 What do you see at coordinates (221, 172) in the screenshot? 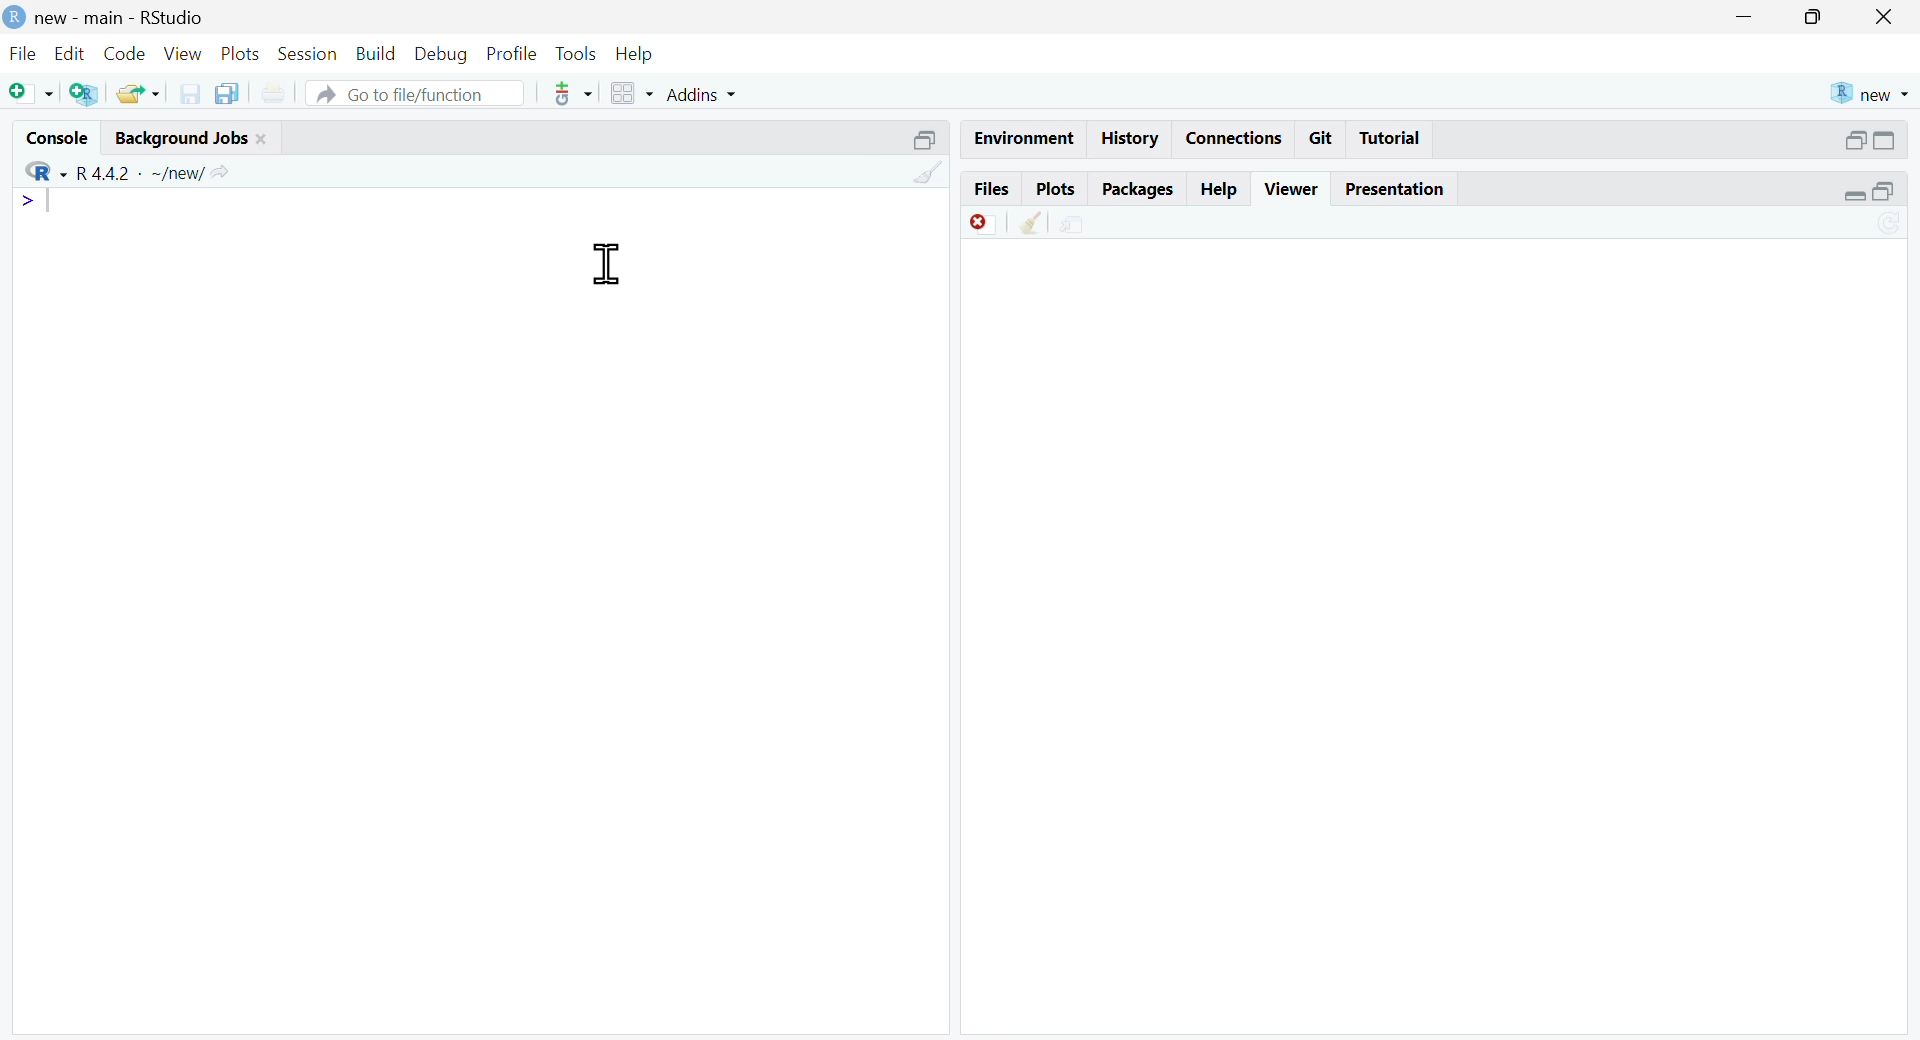
I see `share icon` at bounding box center [221, 172].